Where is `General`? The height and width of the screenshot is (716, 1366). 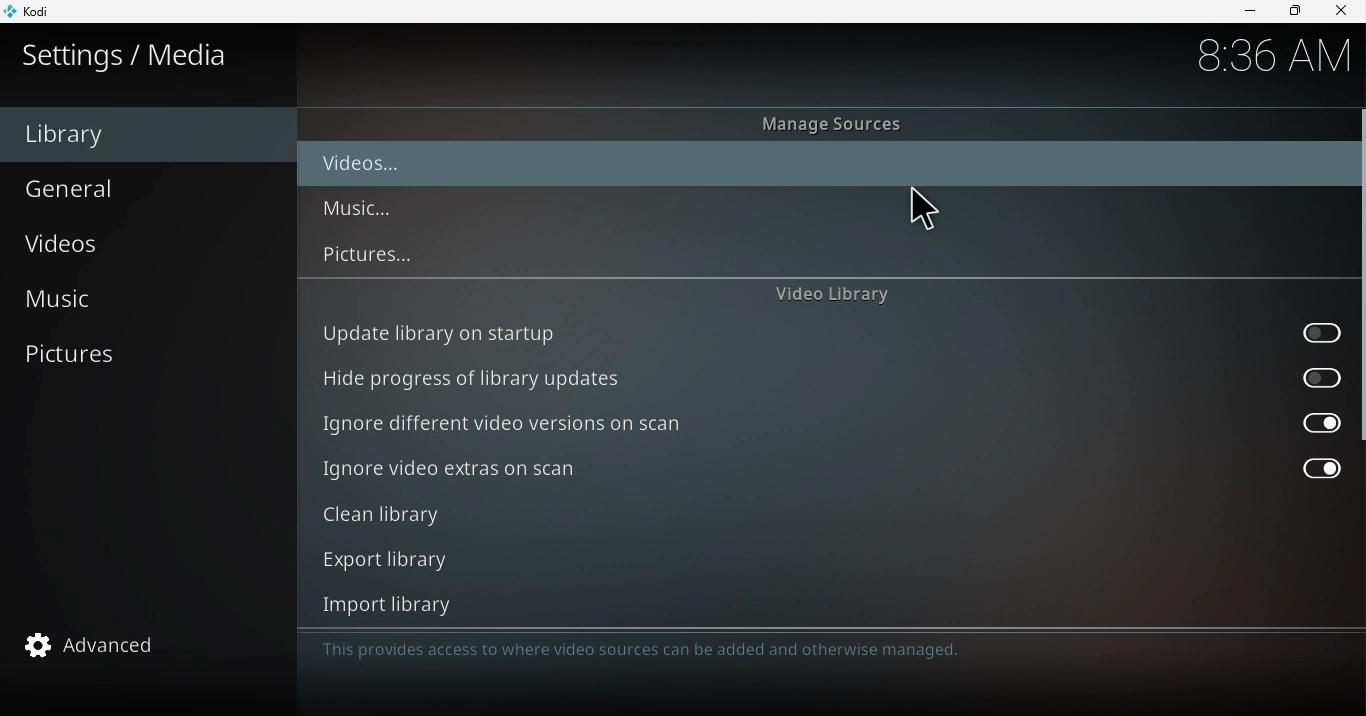 General is located at coordinates (143, 187).